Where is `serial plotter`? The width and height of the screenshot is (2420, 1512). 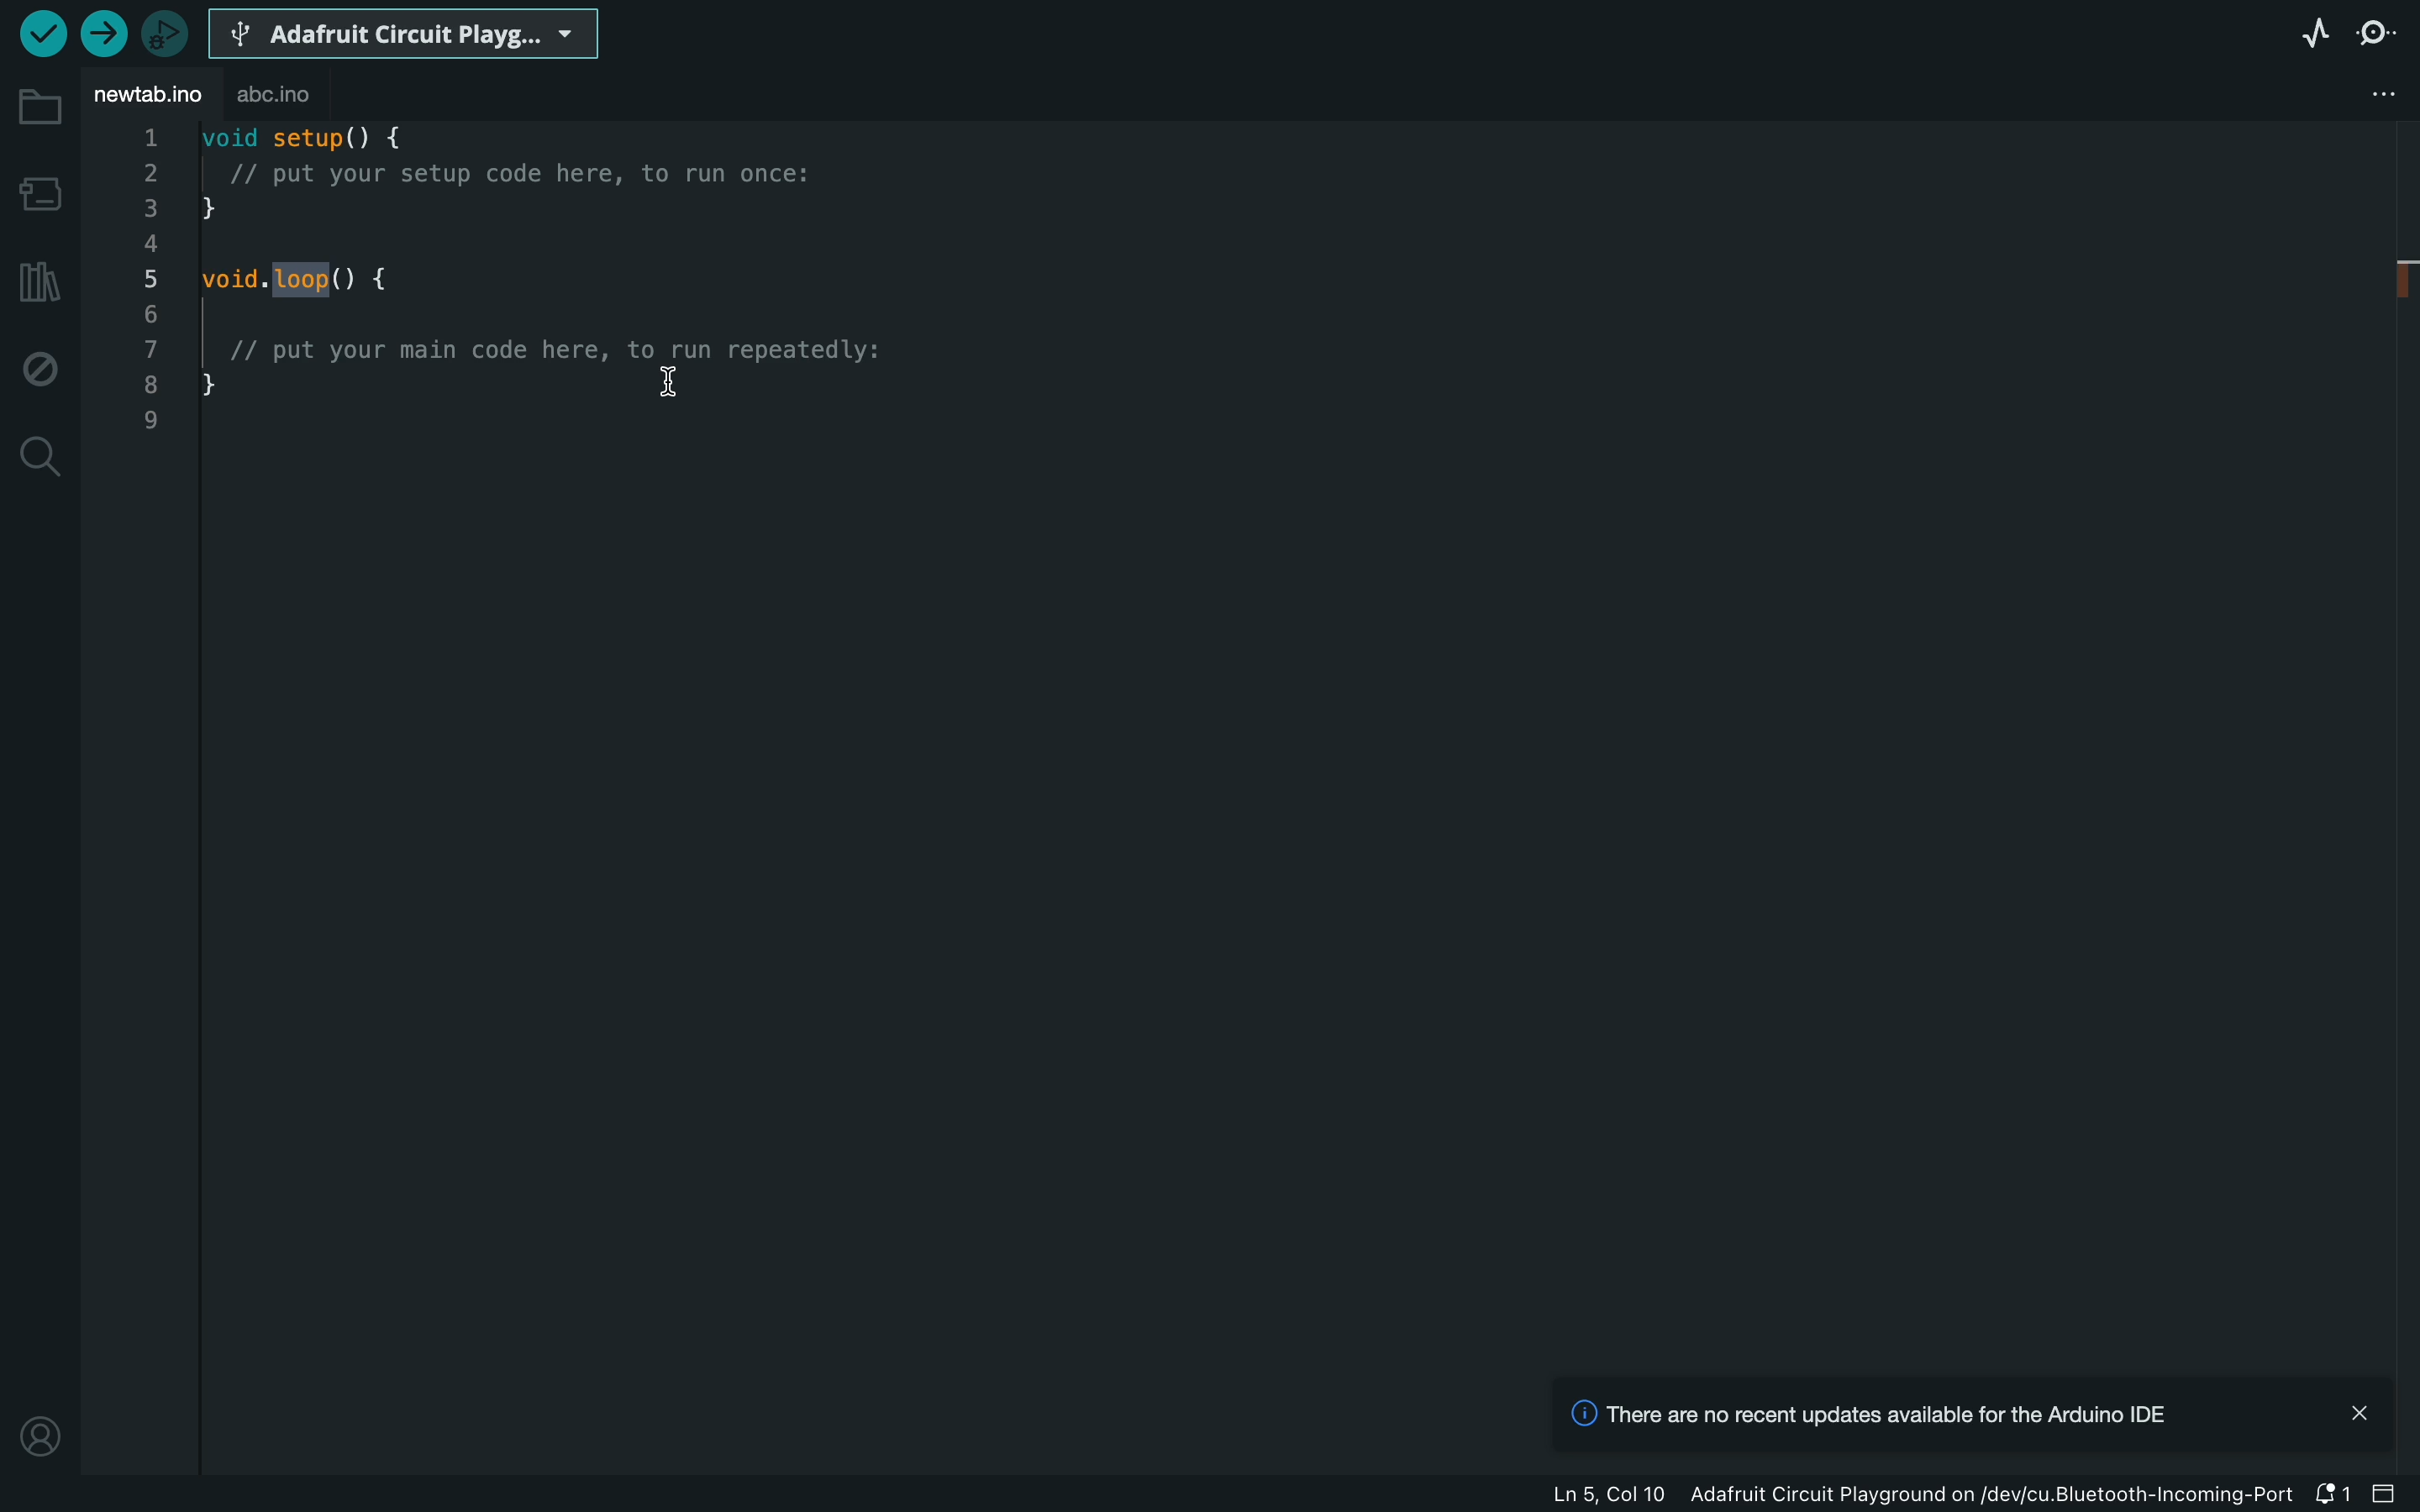
serial plotter is located at coordinates (2309, 33).